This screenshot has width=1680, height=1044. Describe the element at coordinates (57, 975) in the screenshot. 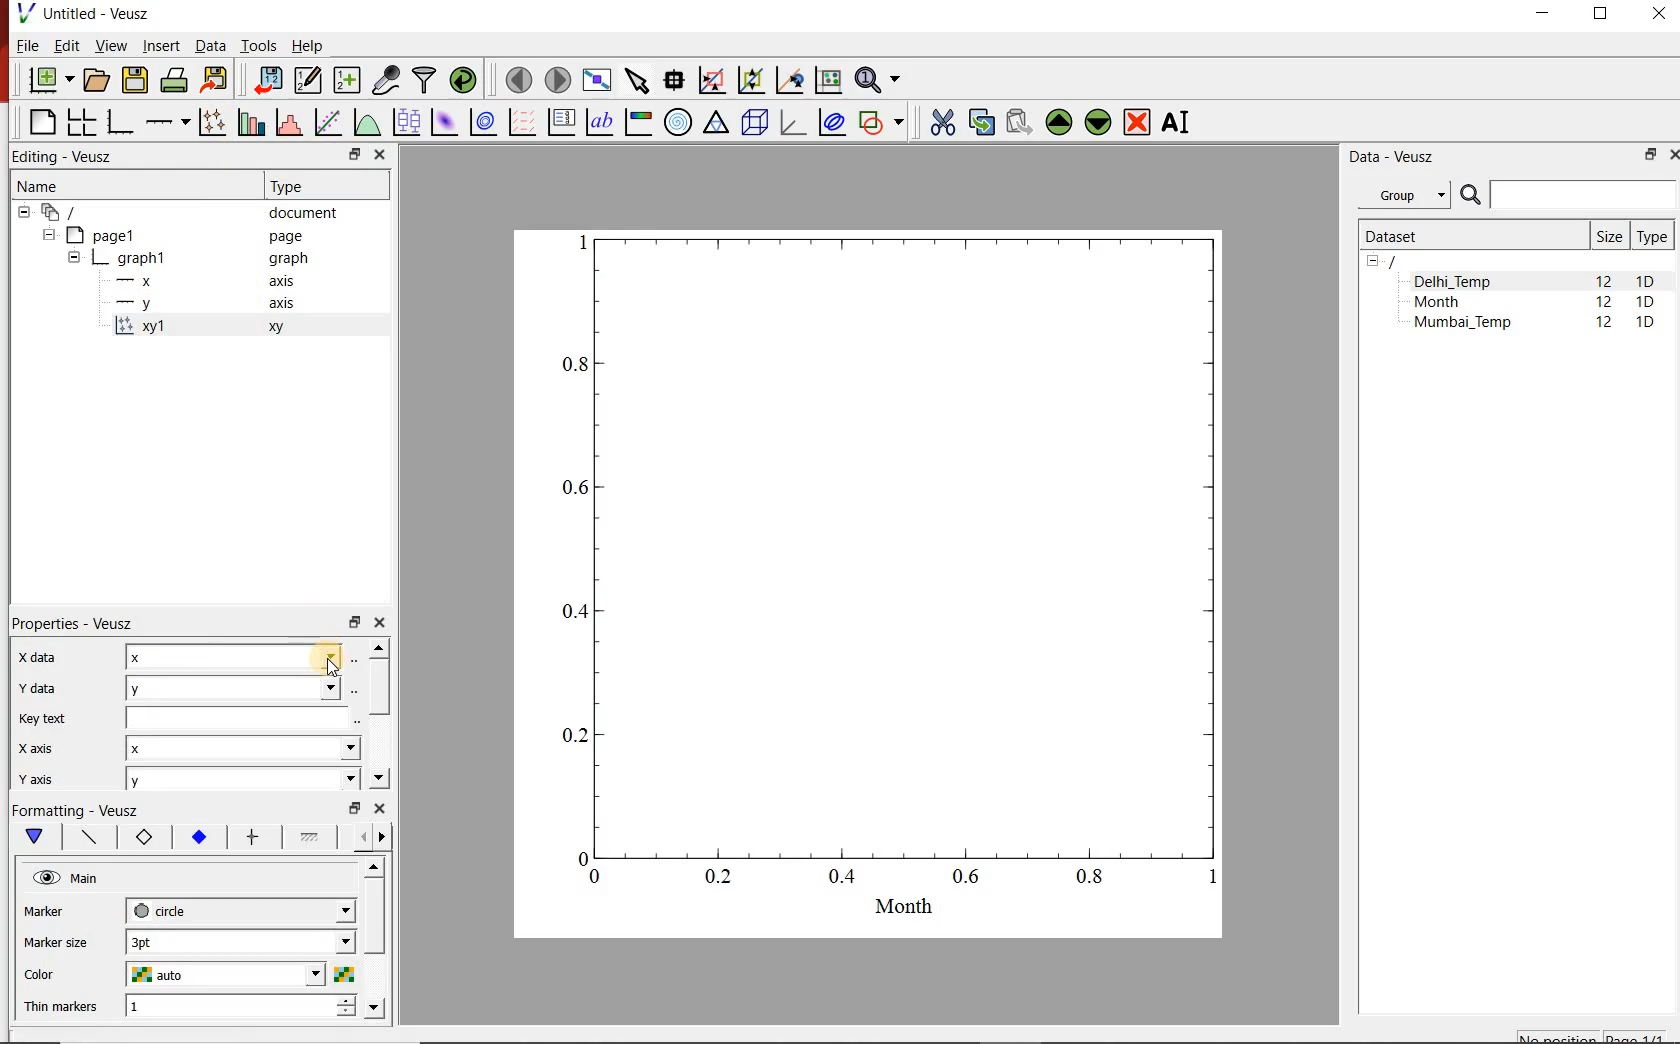

I see `color` at that location.